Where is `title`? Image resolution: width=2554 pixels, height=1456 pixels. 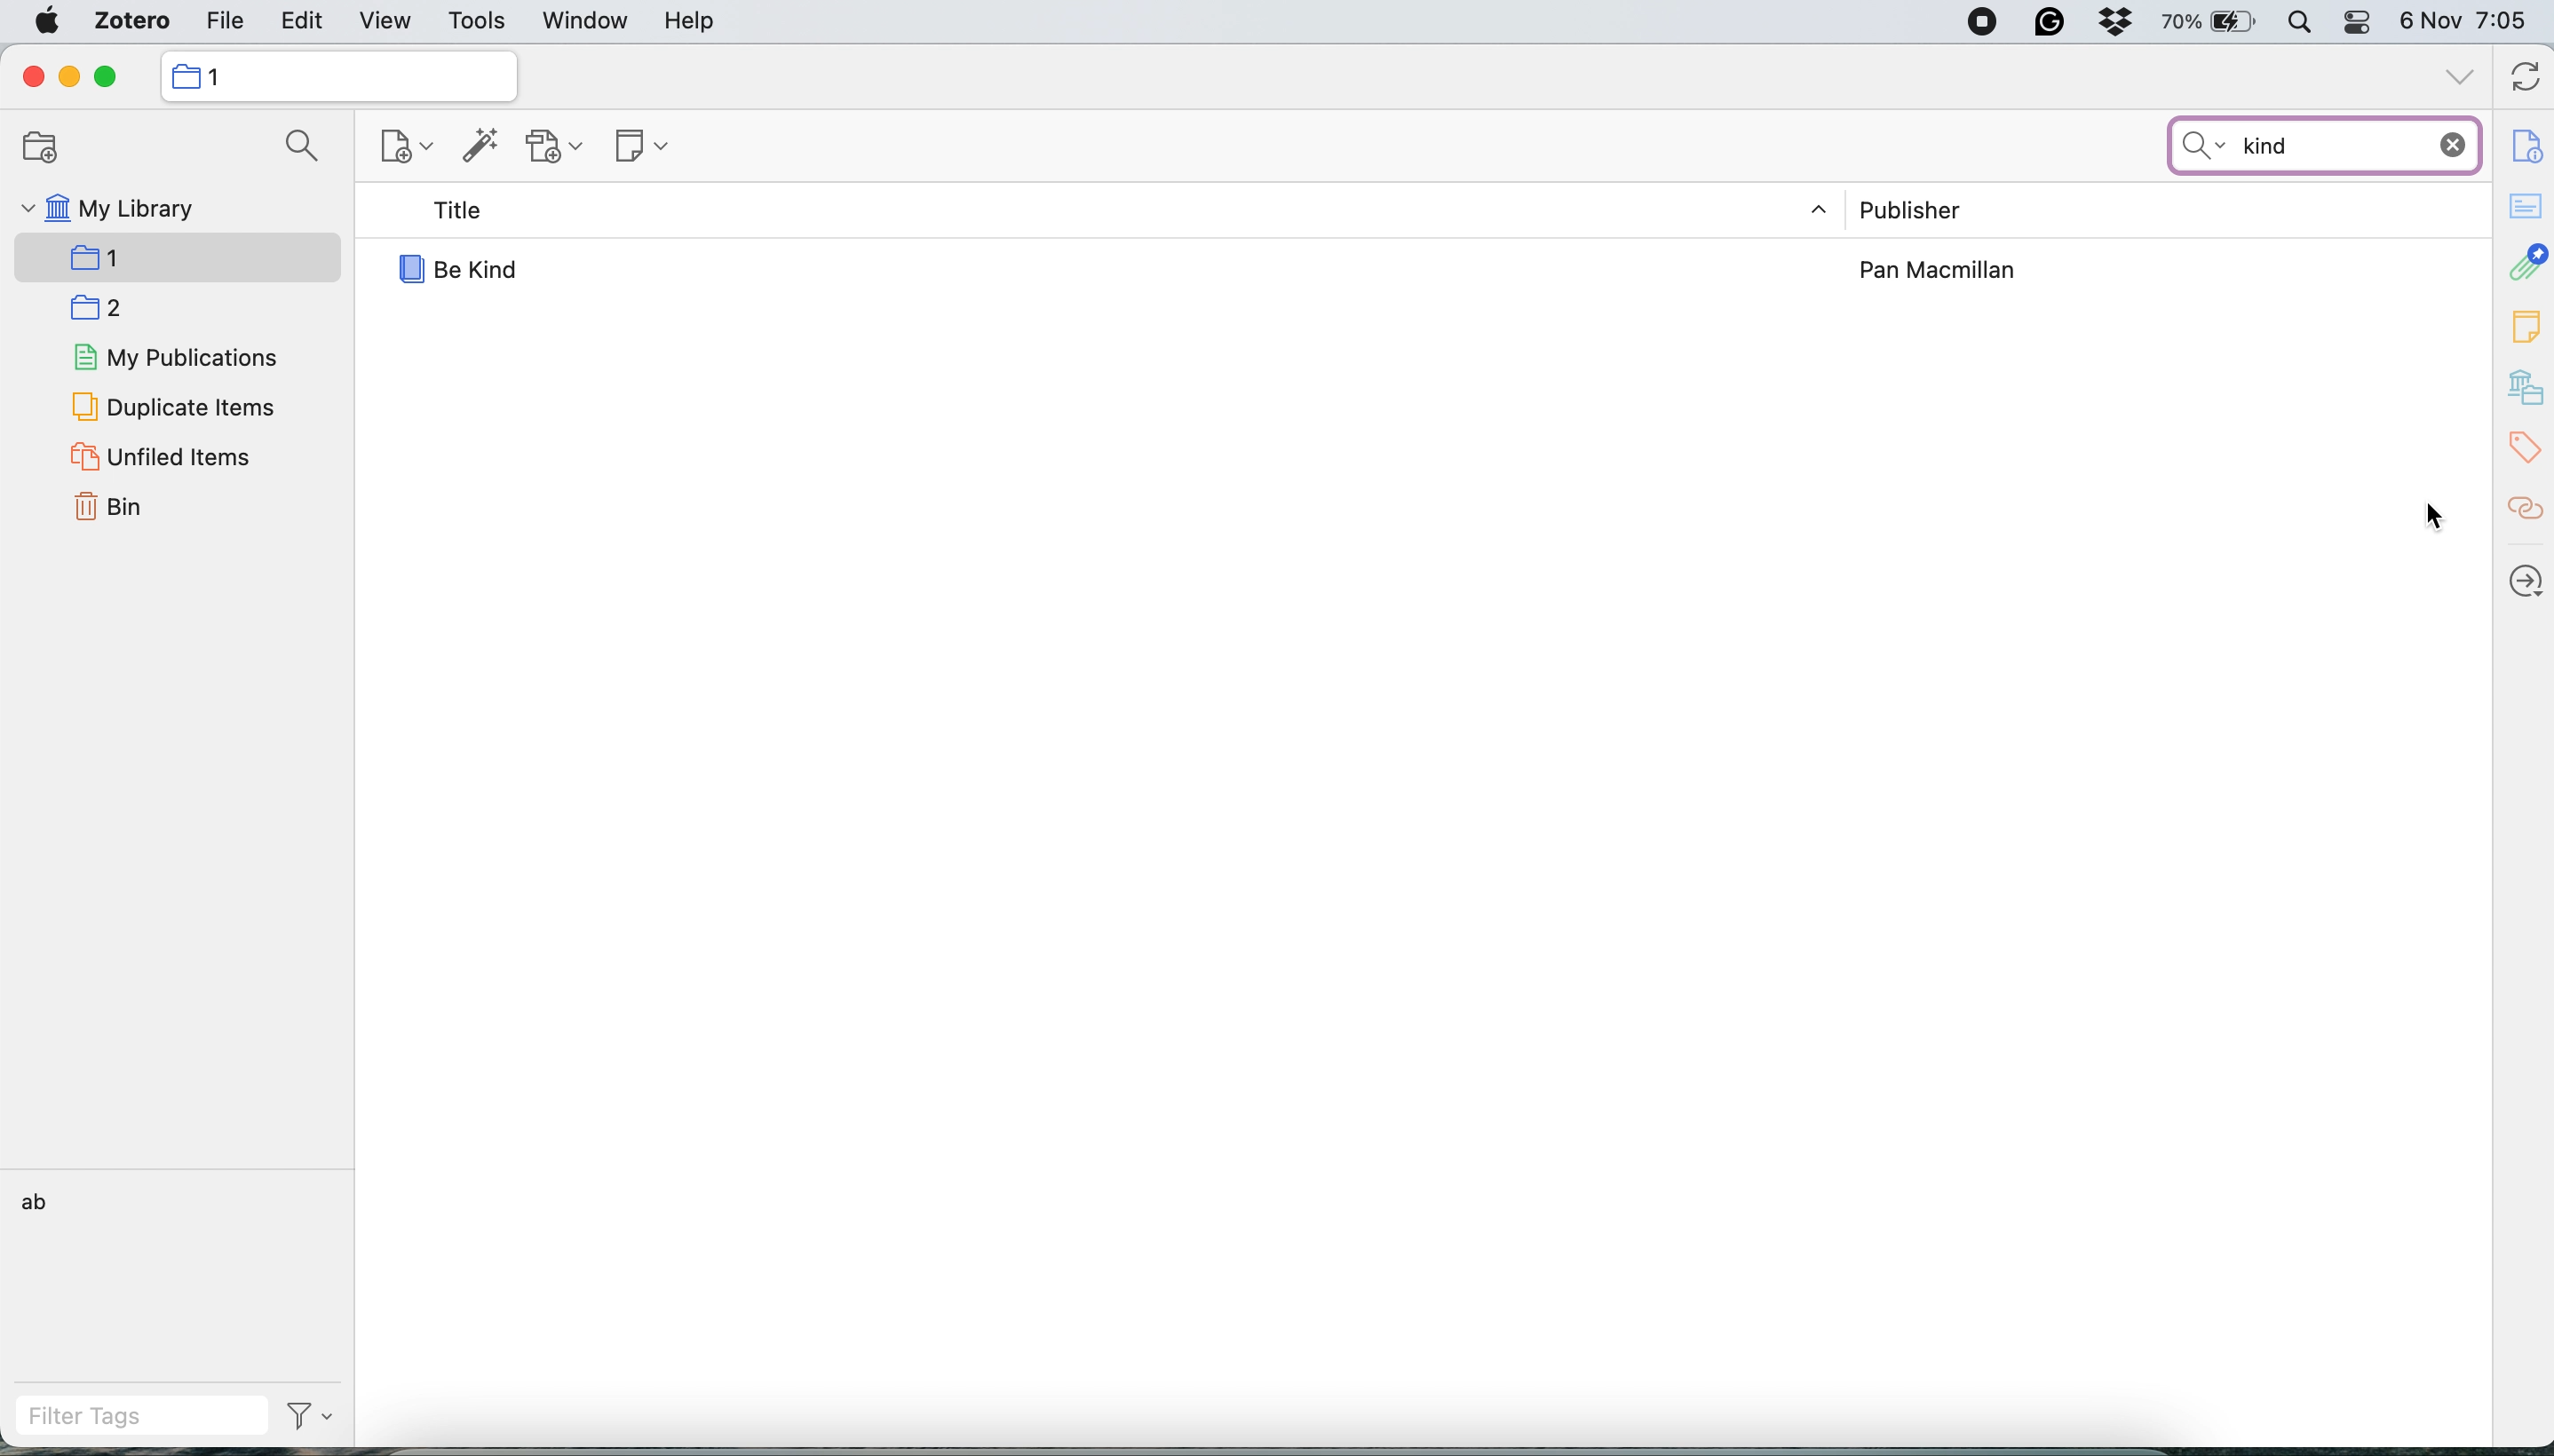 title is located at coordinates (449, 210).